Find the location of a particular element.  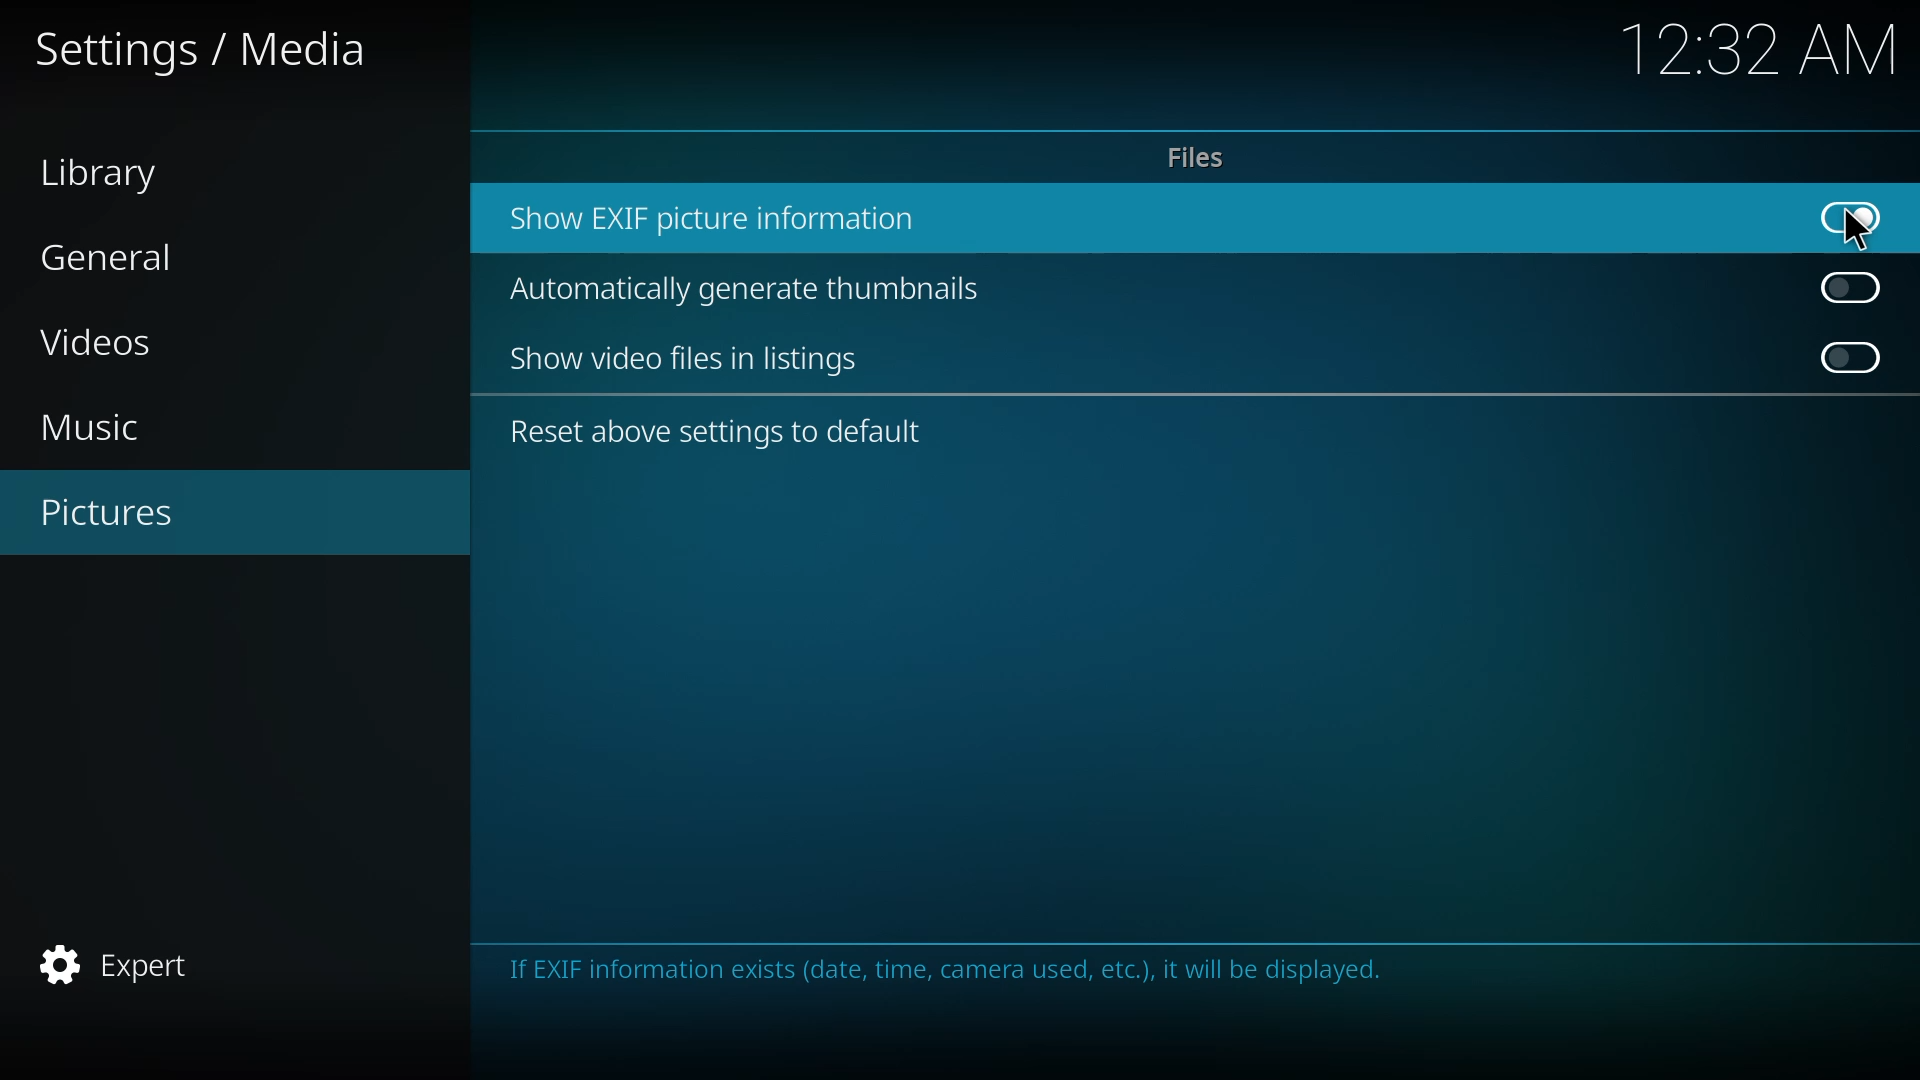

files is located at coordinates (1197, 157).